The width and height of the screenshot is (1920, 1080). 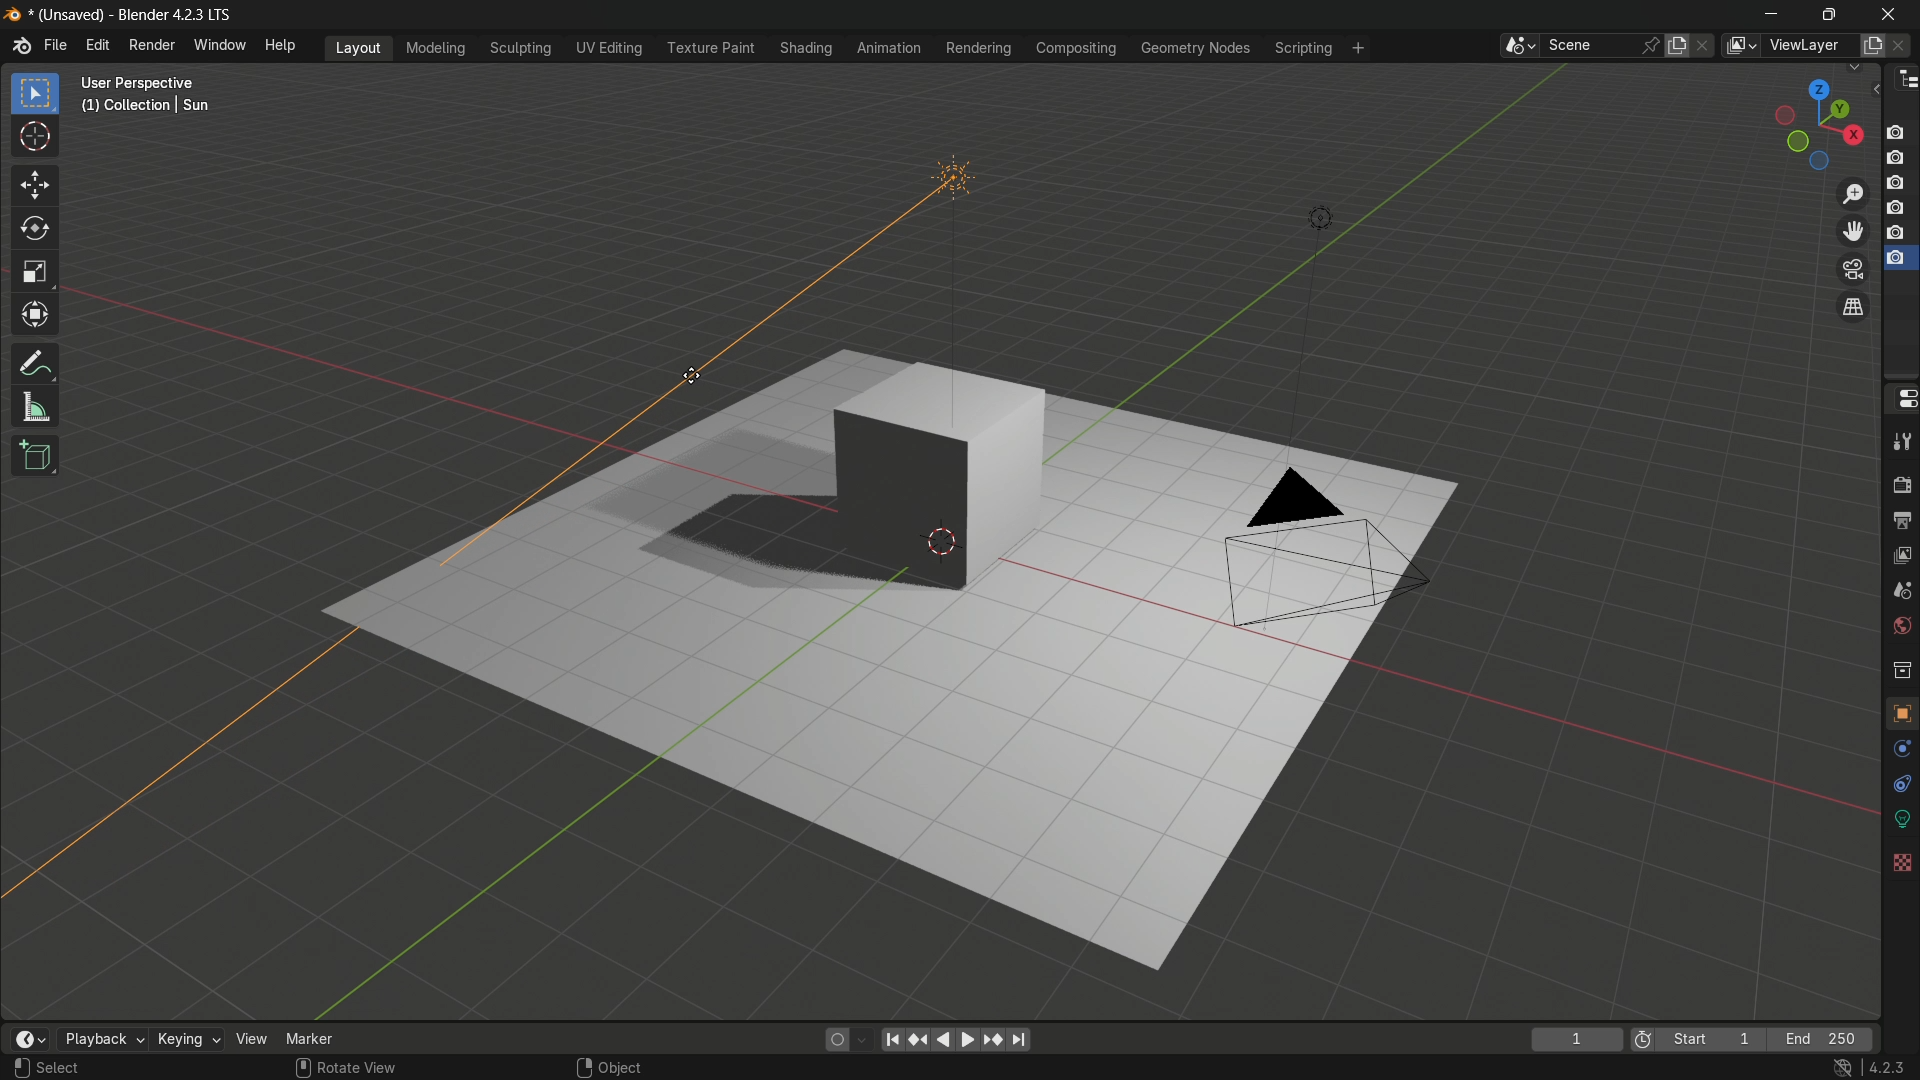 I want to click on textures, so click(x=1900, y=861).